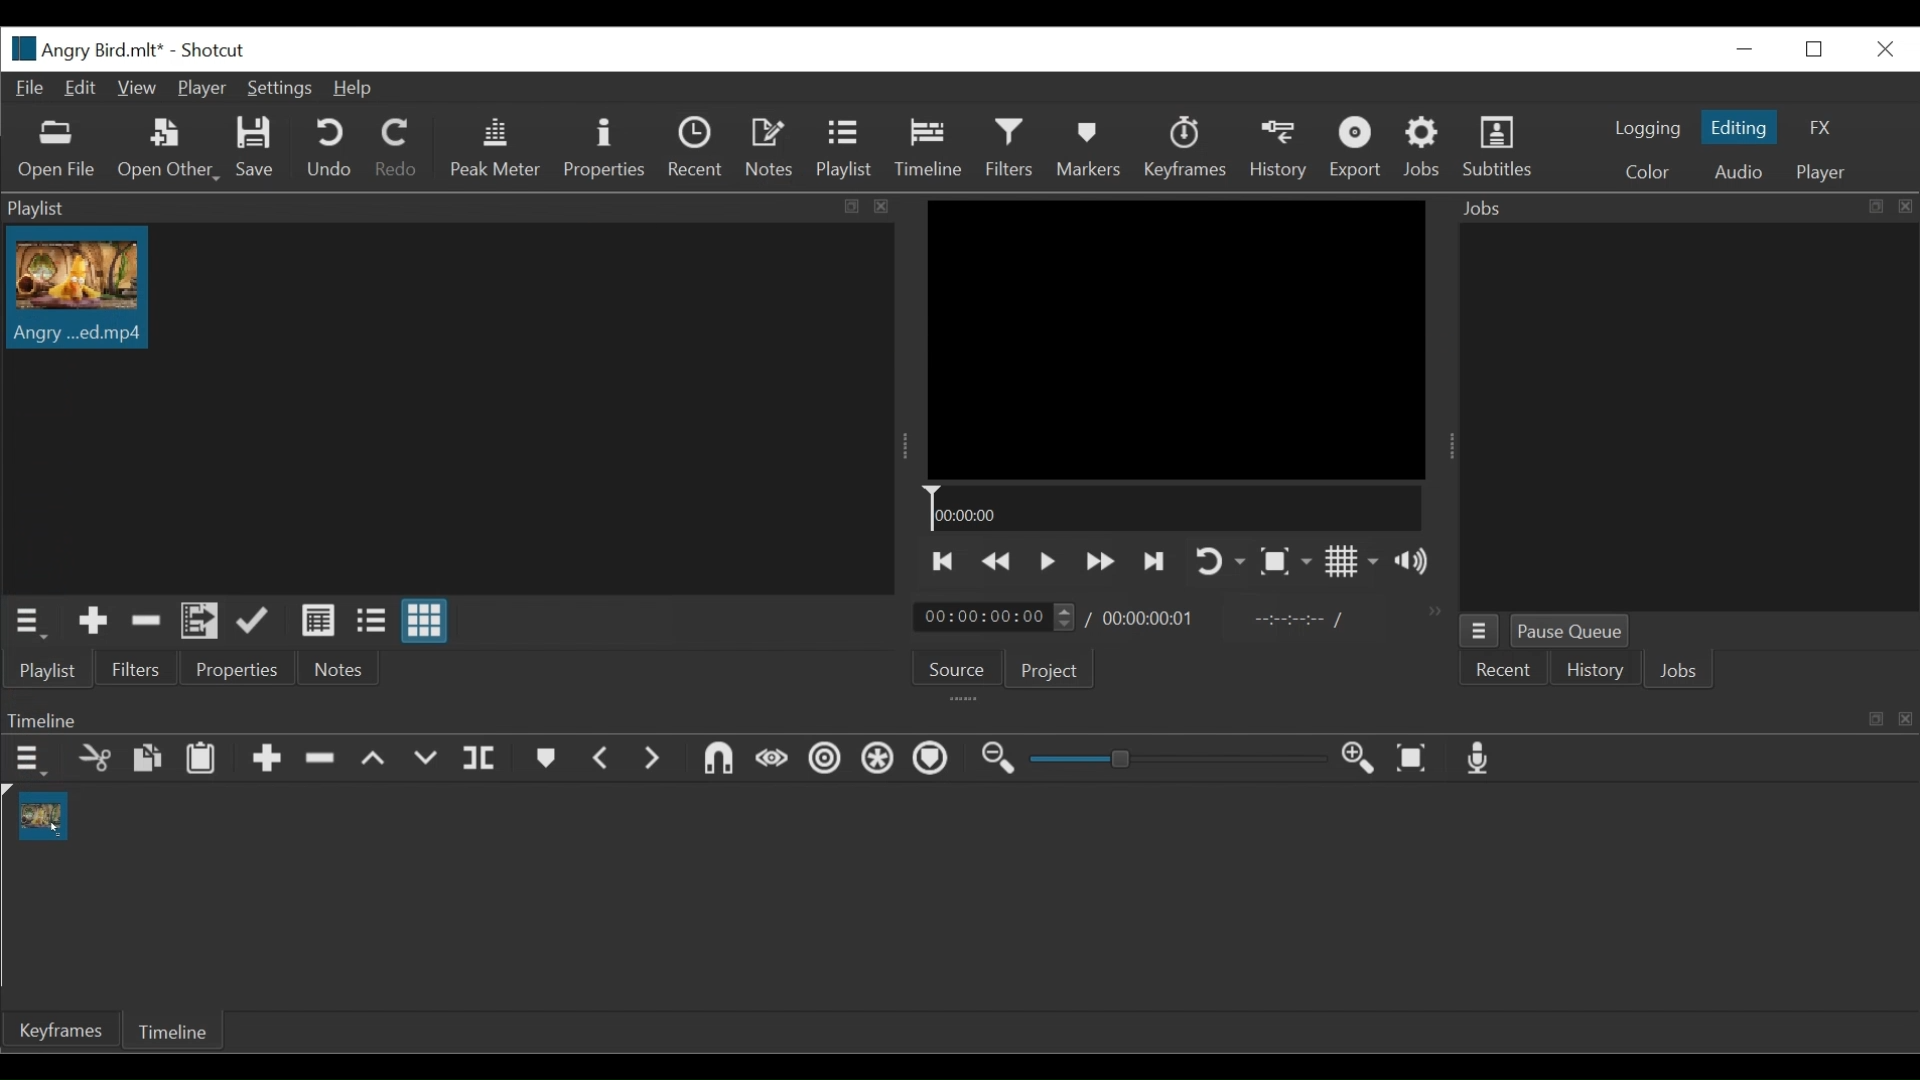 The height and width of the screenshot is (1080, 1920). I want to click on Editing, so click(1739, 127).